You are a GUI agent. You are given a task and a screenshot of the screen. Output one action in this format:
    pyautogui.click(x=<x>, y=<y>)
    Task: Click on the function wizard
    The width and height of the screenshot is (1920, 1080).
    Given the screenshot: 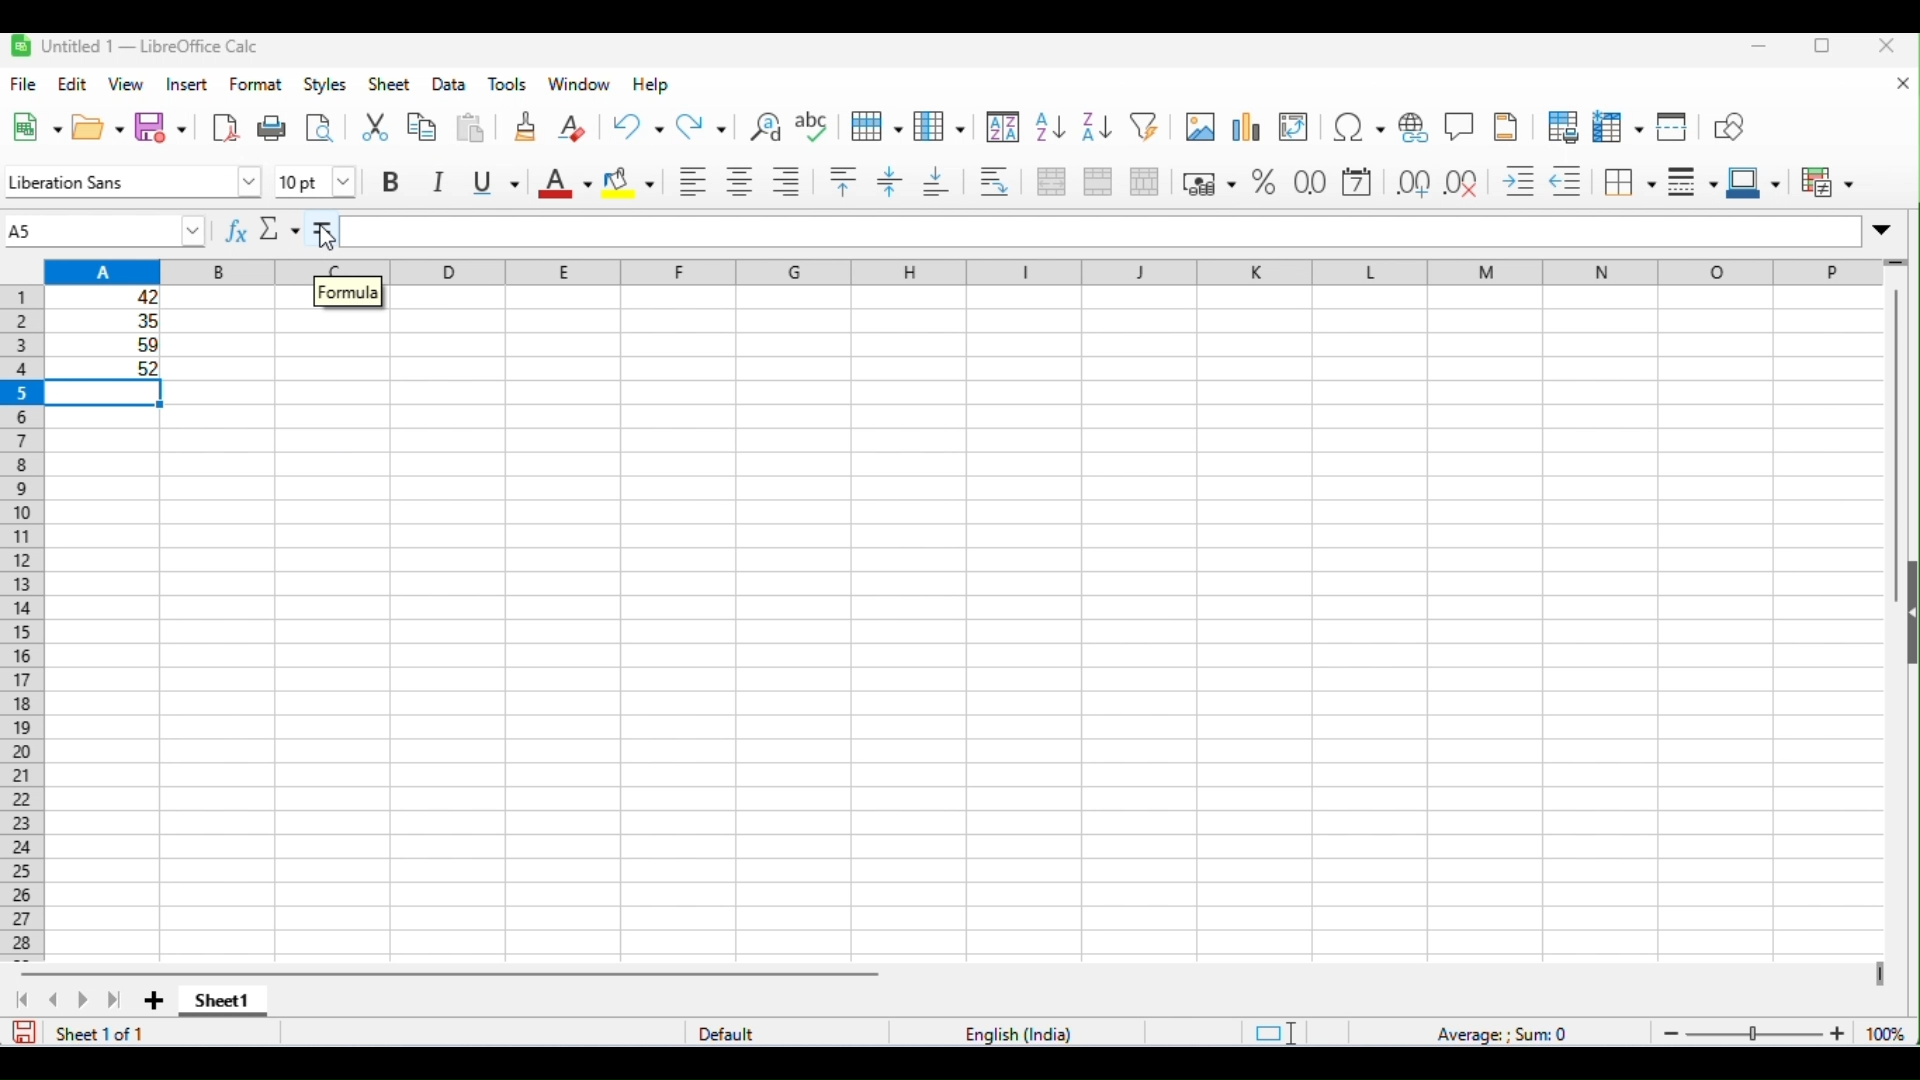 What is the action you would take?
    pyautogui.click(x=239, y=233)
    